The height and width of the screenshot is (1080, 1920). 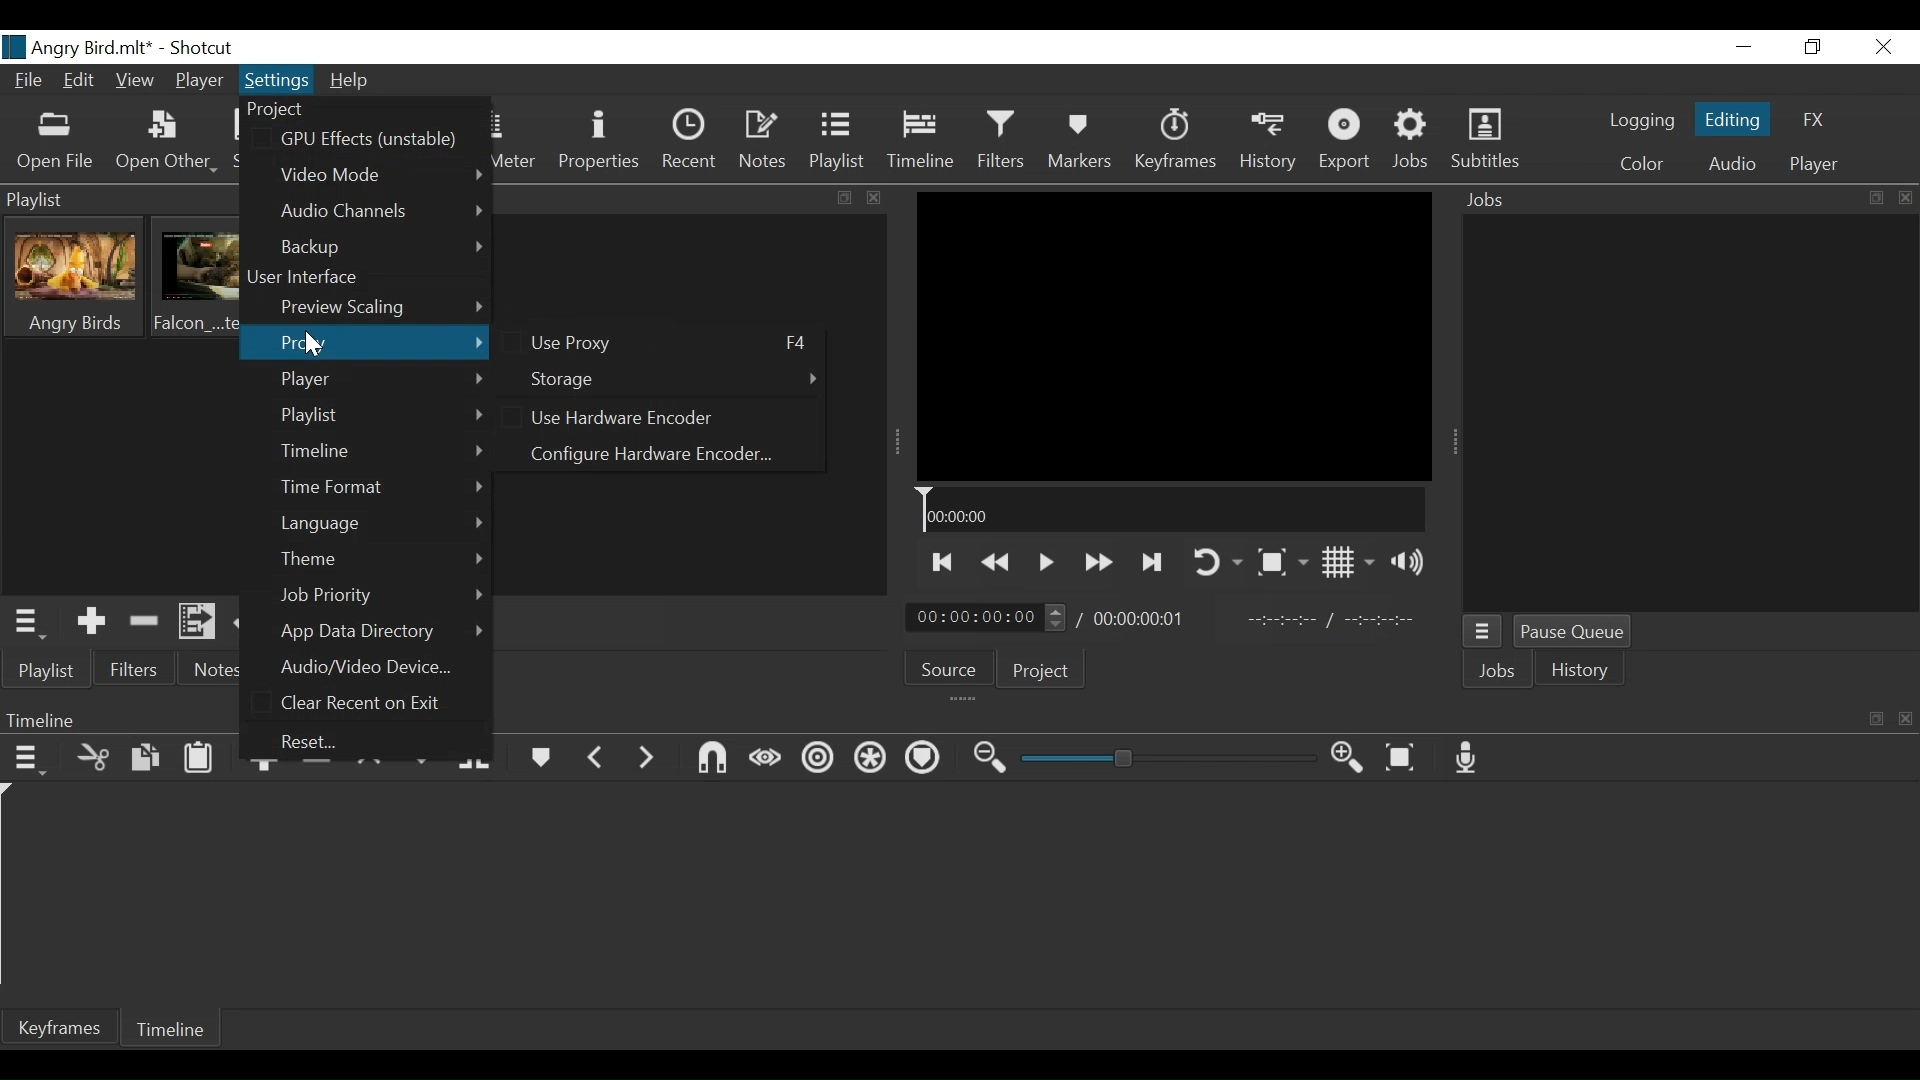 I want to click on User Interface, so click(x=313, y=278).